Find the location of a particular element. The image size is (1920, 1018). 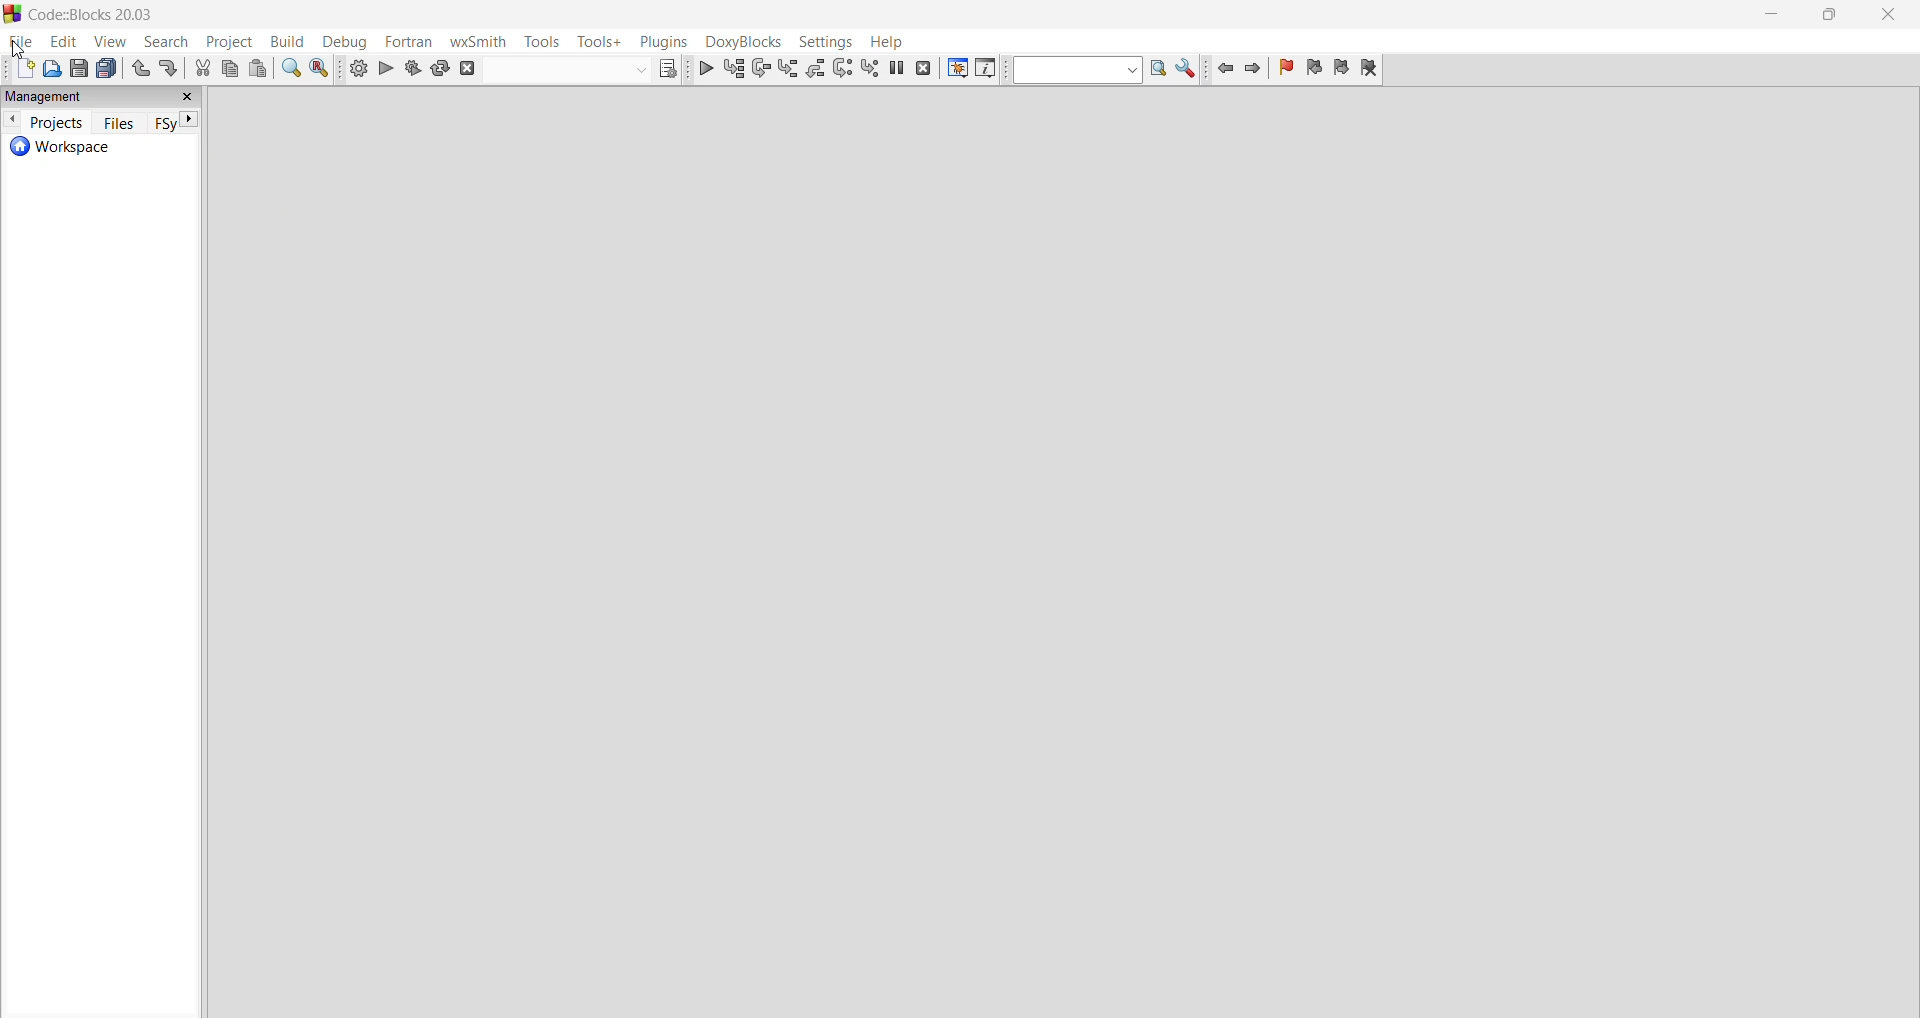

replace is located at coordinates (320, 70).